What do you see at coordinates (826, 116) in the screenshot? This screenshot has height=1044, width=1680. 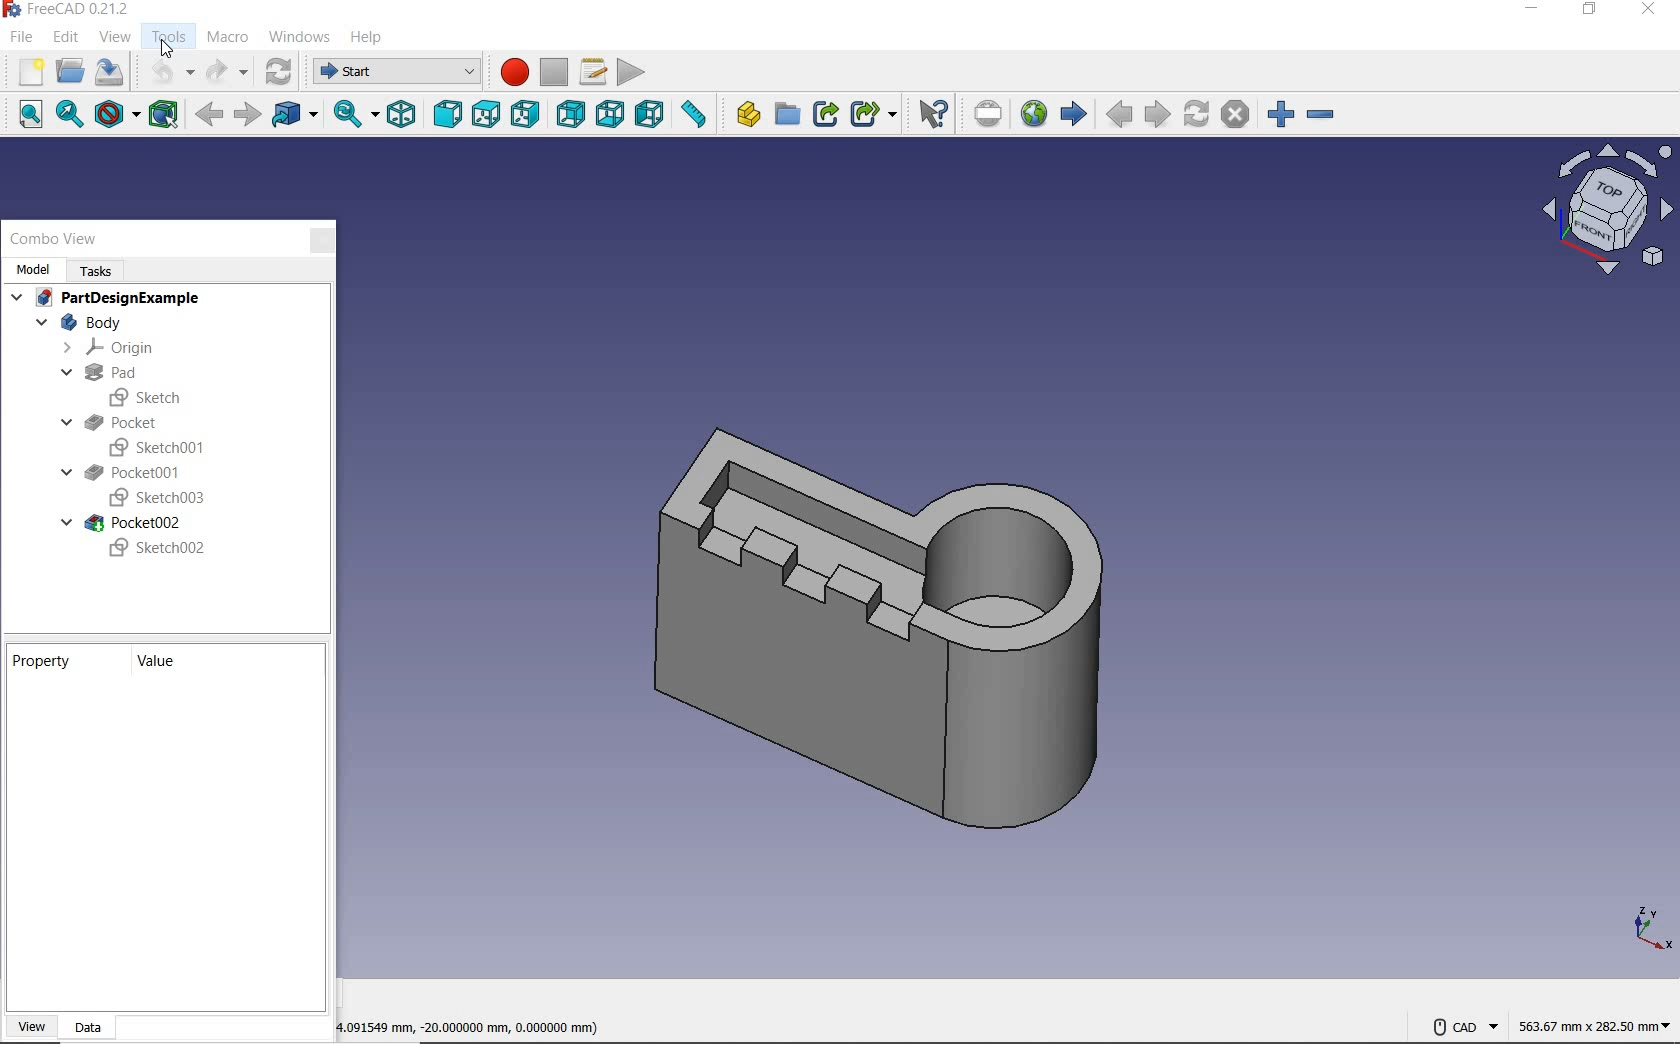 I see `Make link` at bounding box center [826, 116].